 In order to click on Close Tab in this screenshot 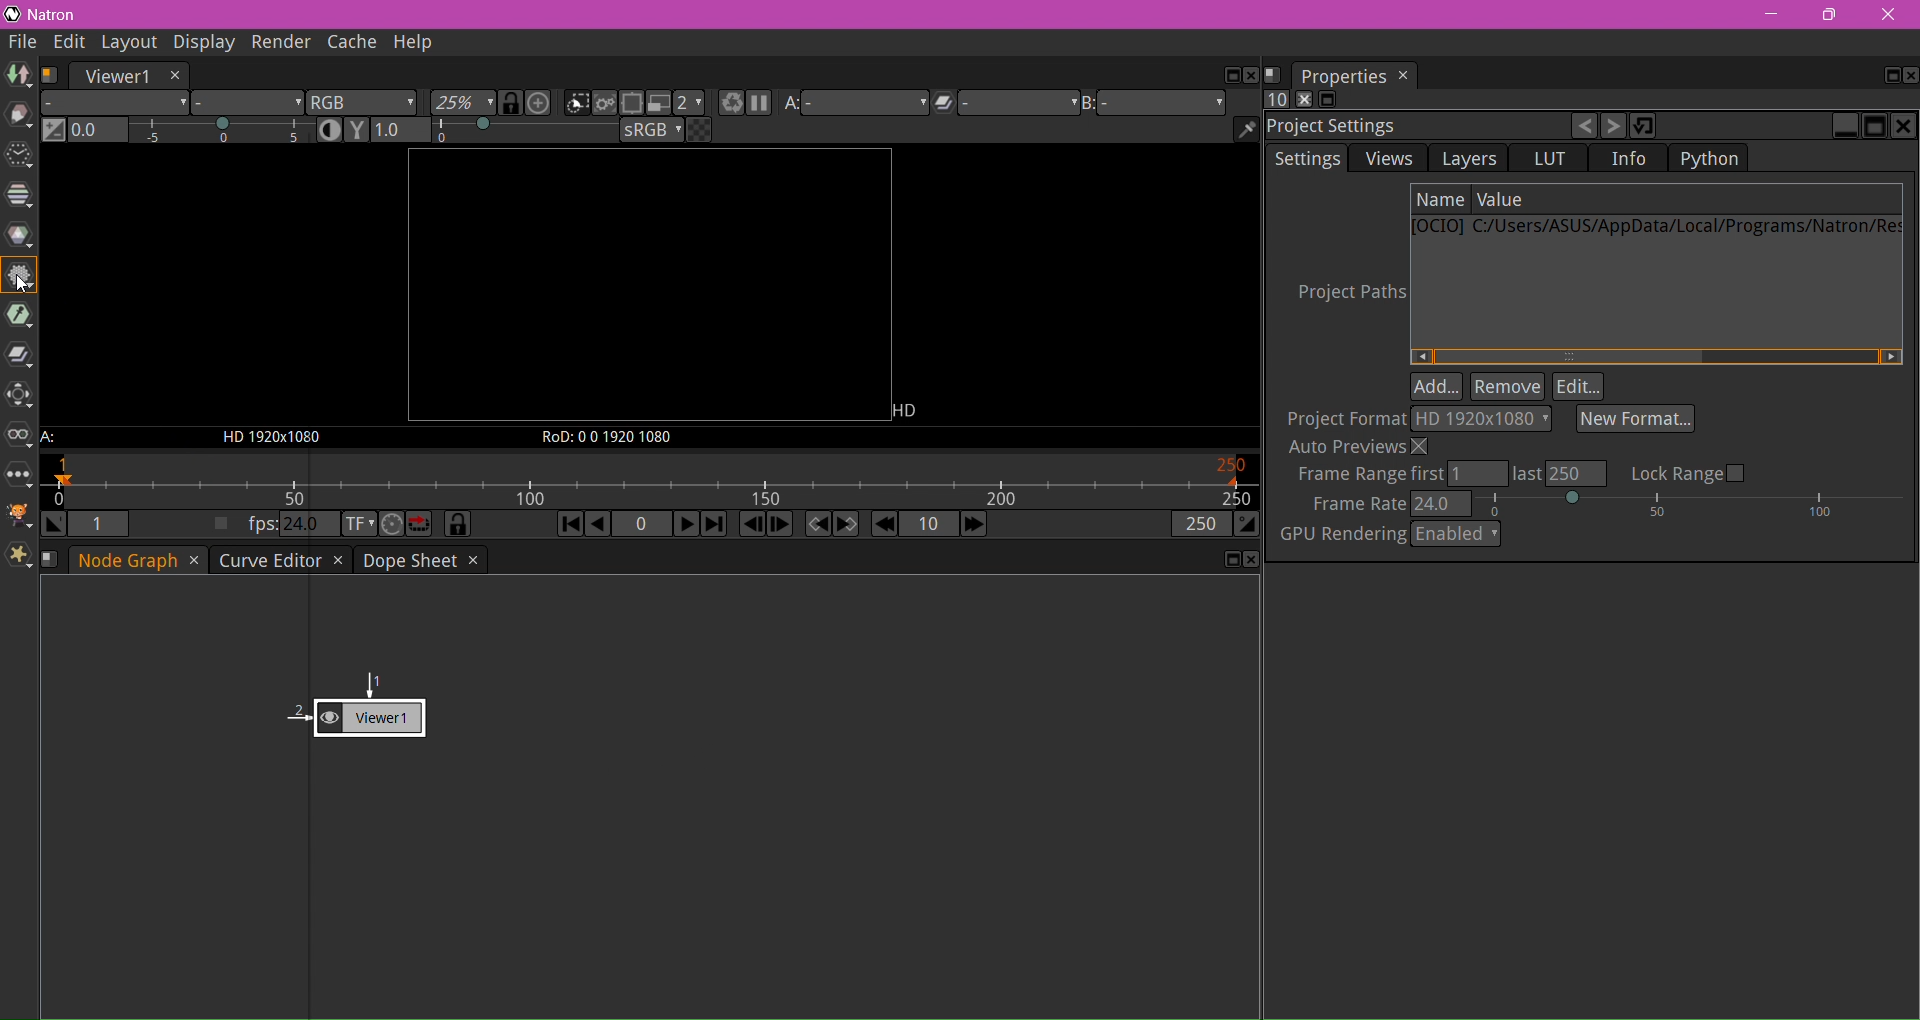, I will do `click(1405, 75)`.